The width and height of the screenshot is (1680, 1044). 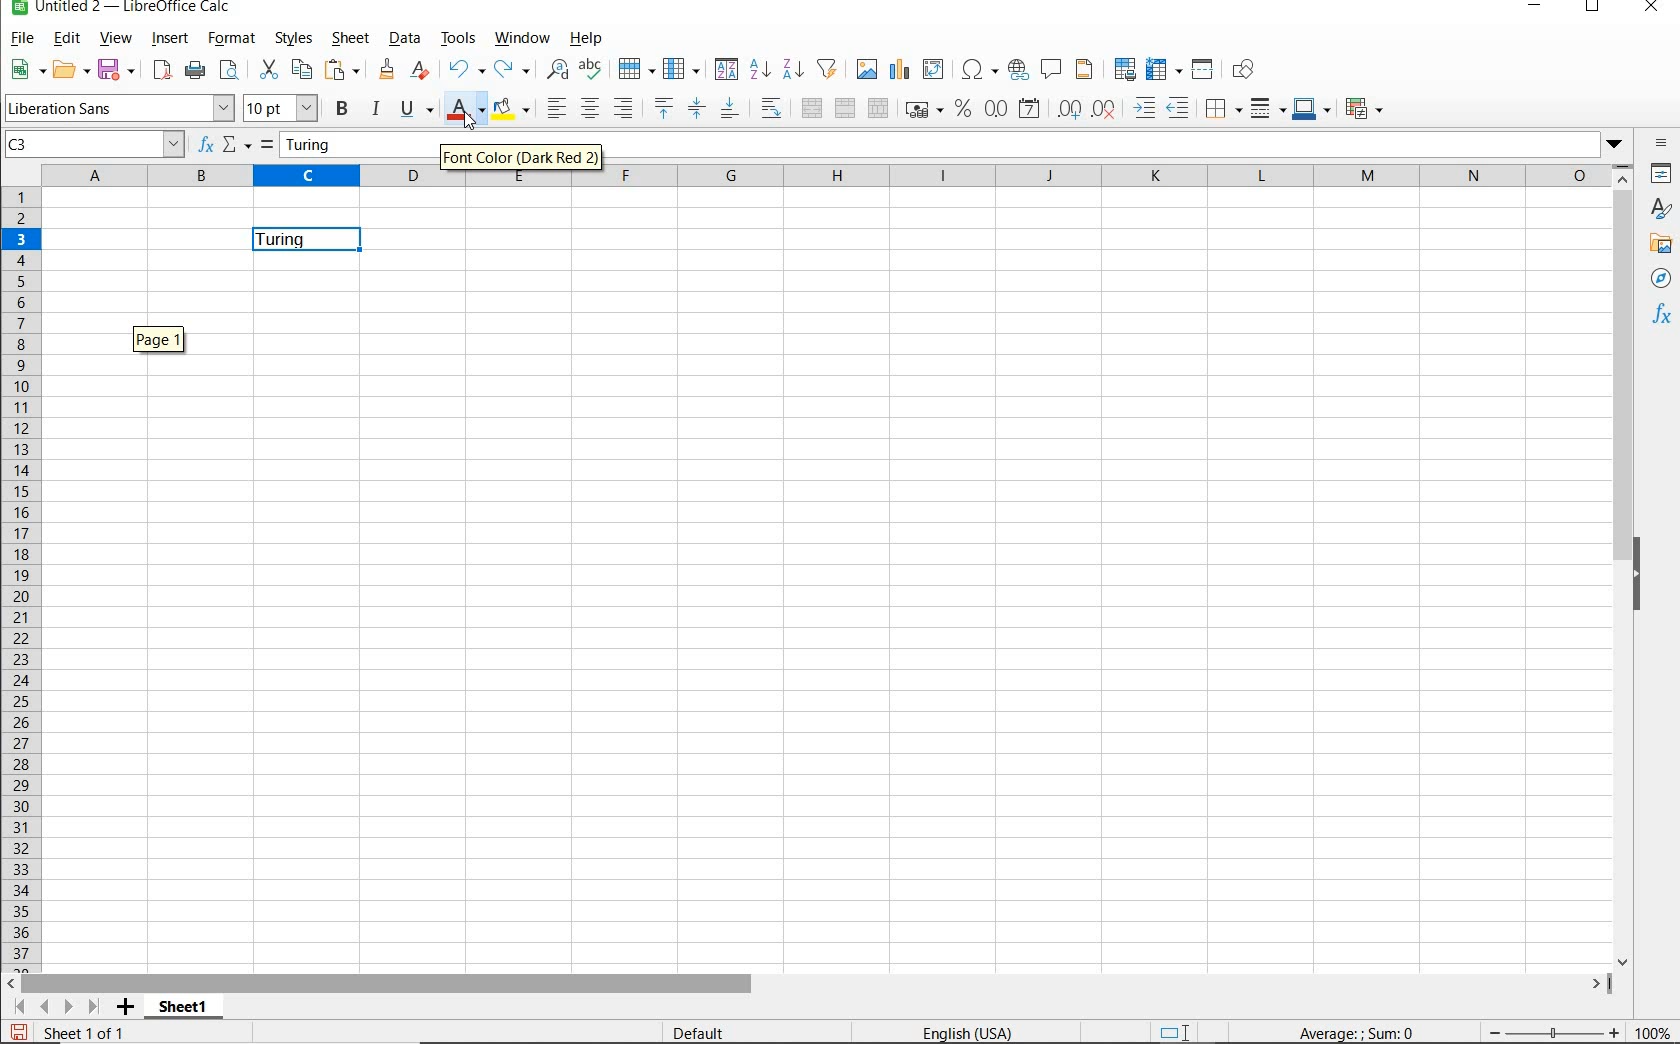 I want to click on FONT NAME, so click(x=119, y=107).